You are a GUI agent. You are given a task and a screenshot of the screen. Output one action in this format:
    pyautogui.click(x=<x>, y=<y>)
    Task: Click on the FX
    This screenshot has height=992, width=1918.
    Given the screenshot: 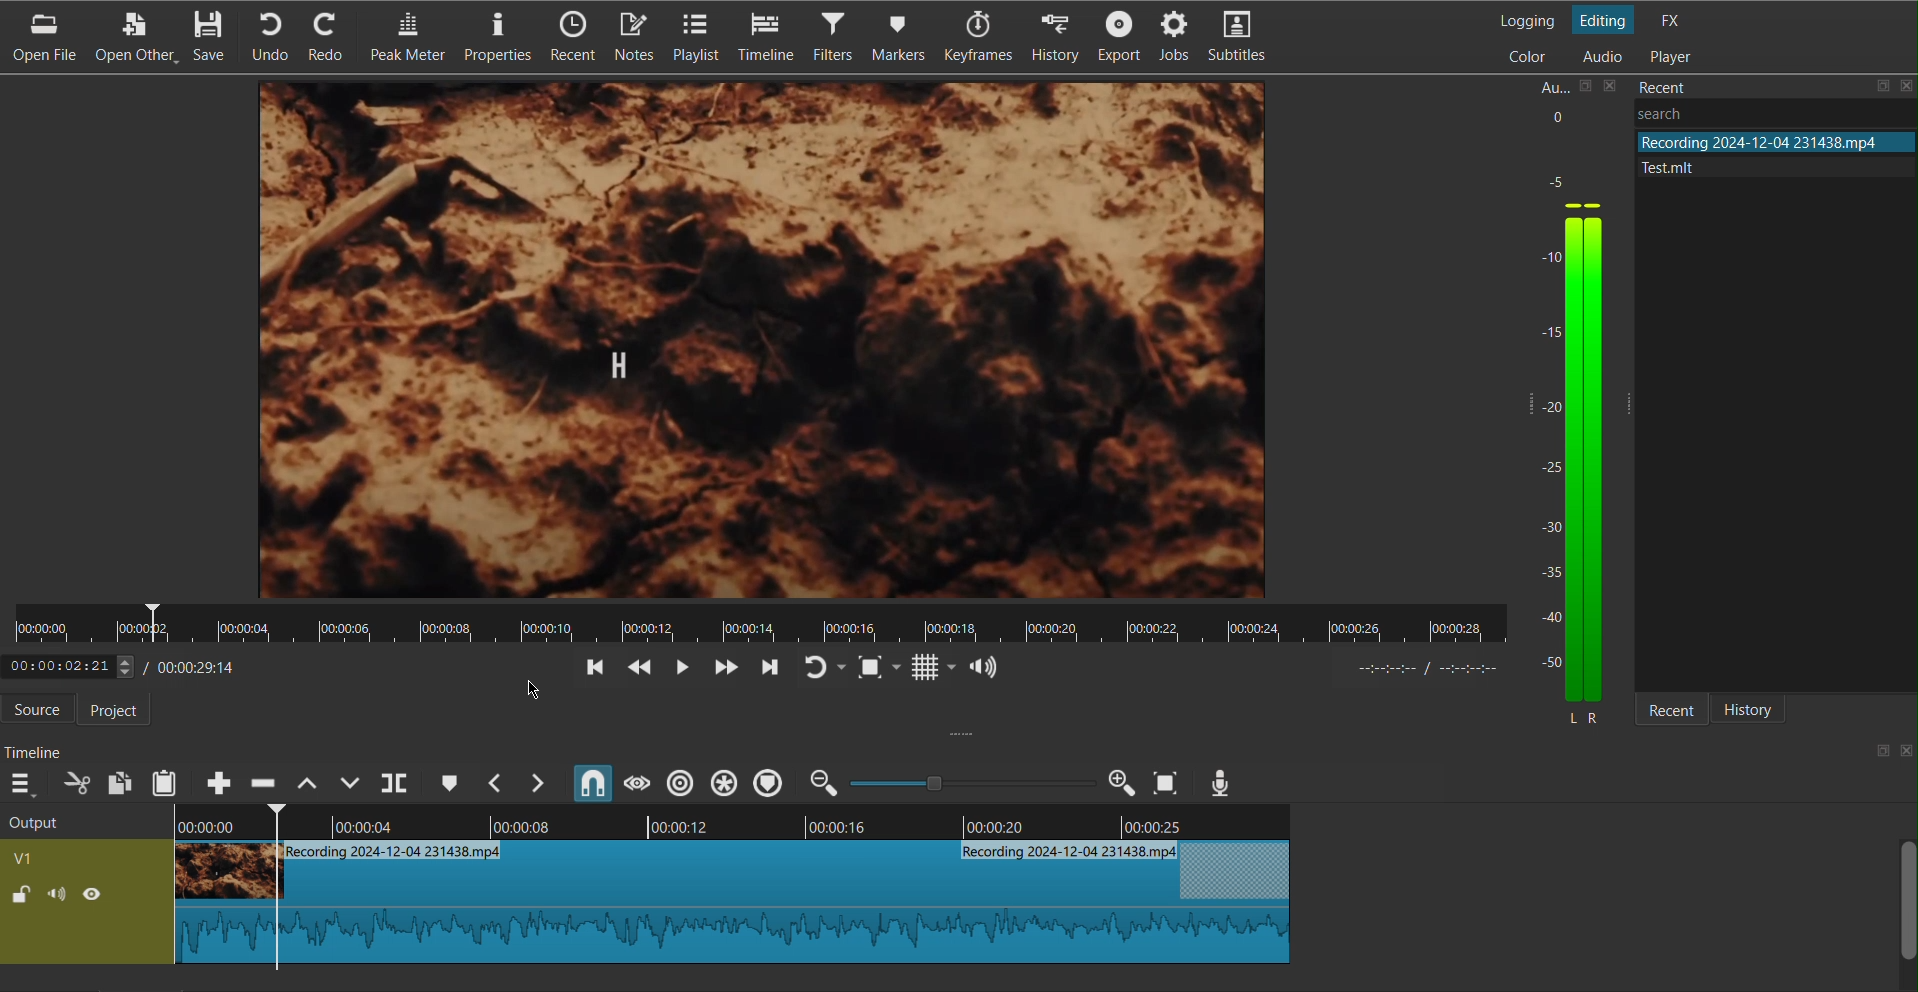 What is the action you would take?
    pyautogui.click(x=1670, y=18)
    